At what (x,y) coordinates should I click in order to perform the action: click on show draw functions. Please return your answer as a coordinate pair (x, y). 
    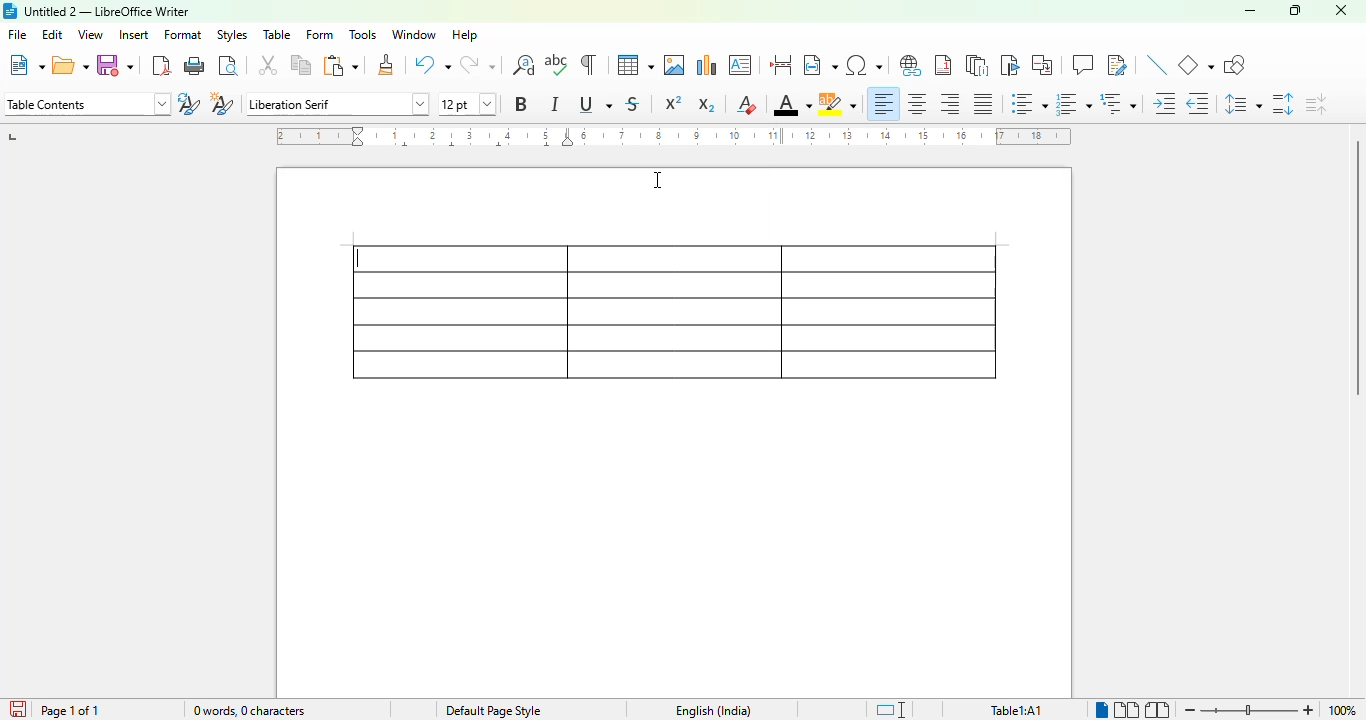
    Looking at the image, I should click on (1234, 64).